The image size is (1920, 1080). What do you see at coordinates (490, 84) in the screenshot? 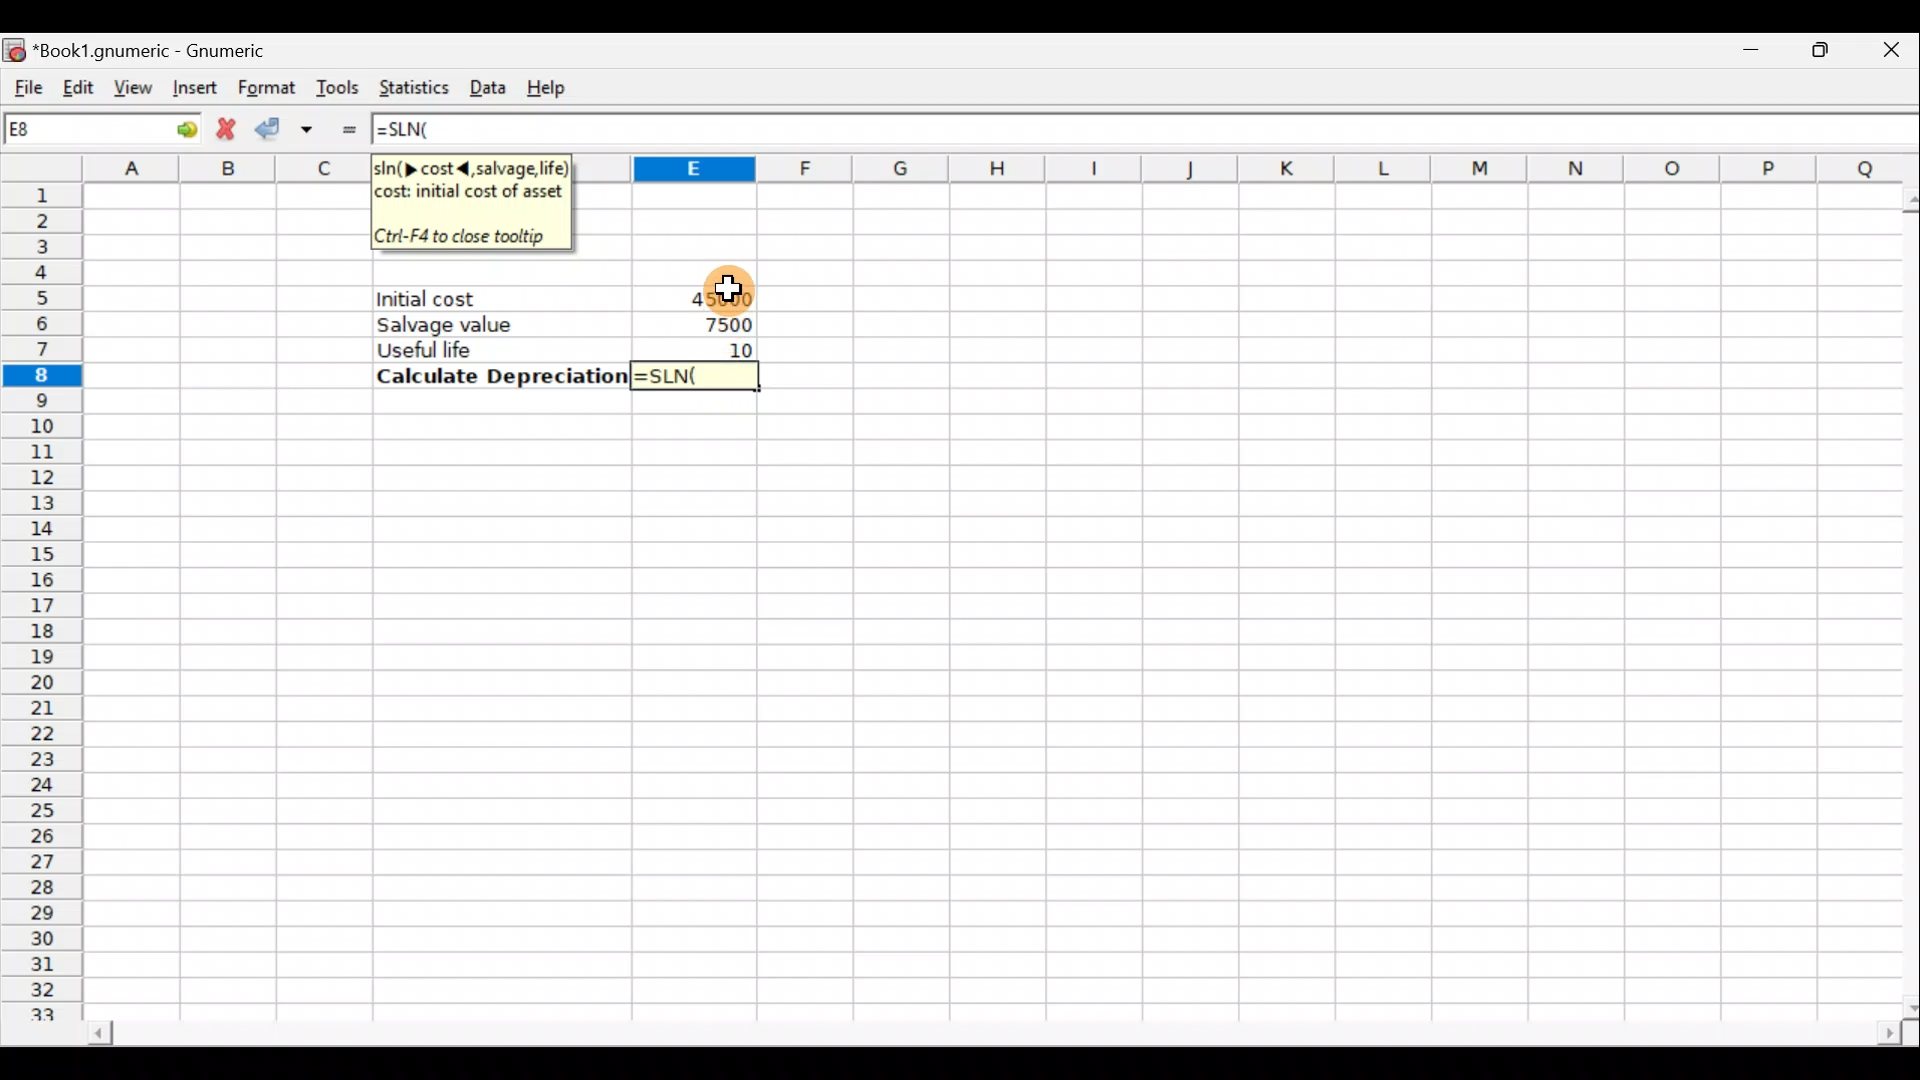
I see `Data` at bounding box center [490, 84].